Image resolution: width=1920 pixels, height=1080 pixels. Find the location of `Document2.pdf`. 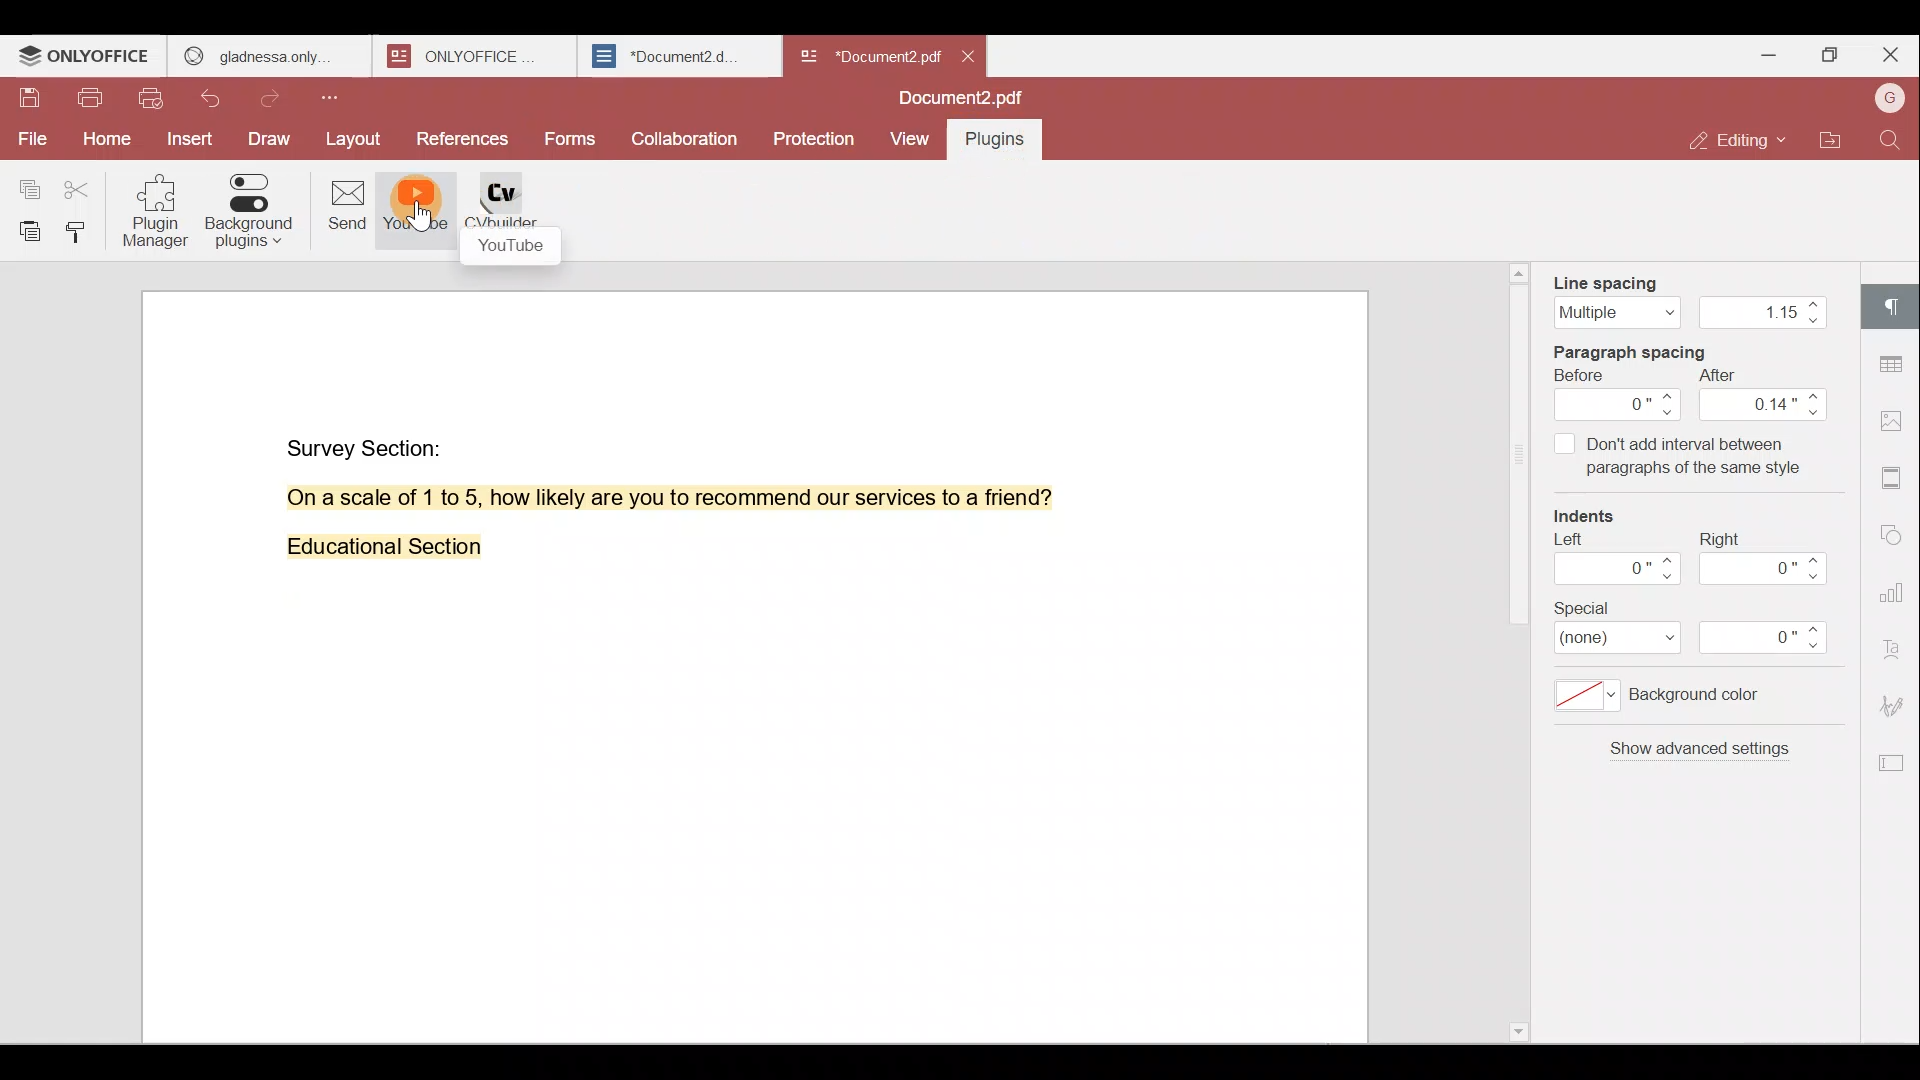

Document2.pdf is located at coordinates (866, 55).